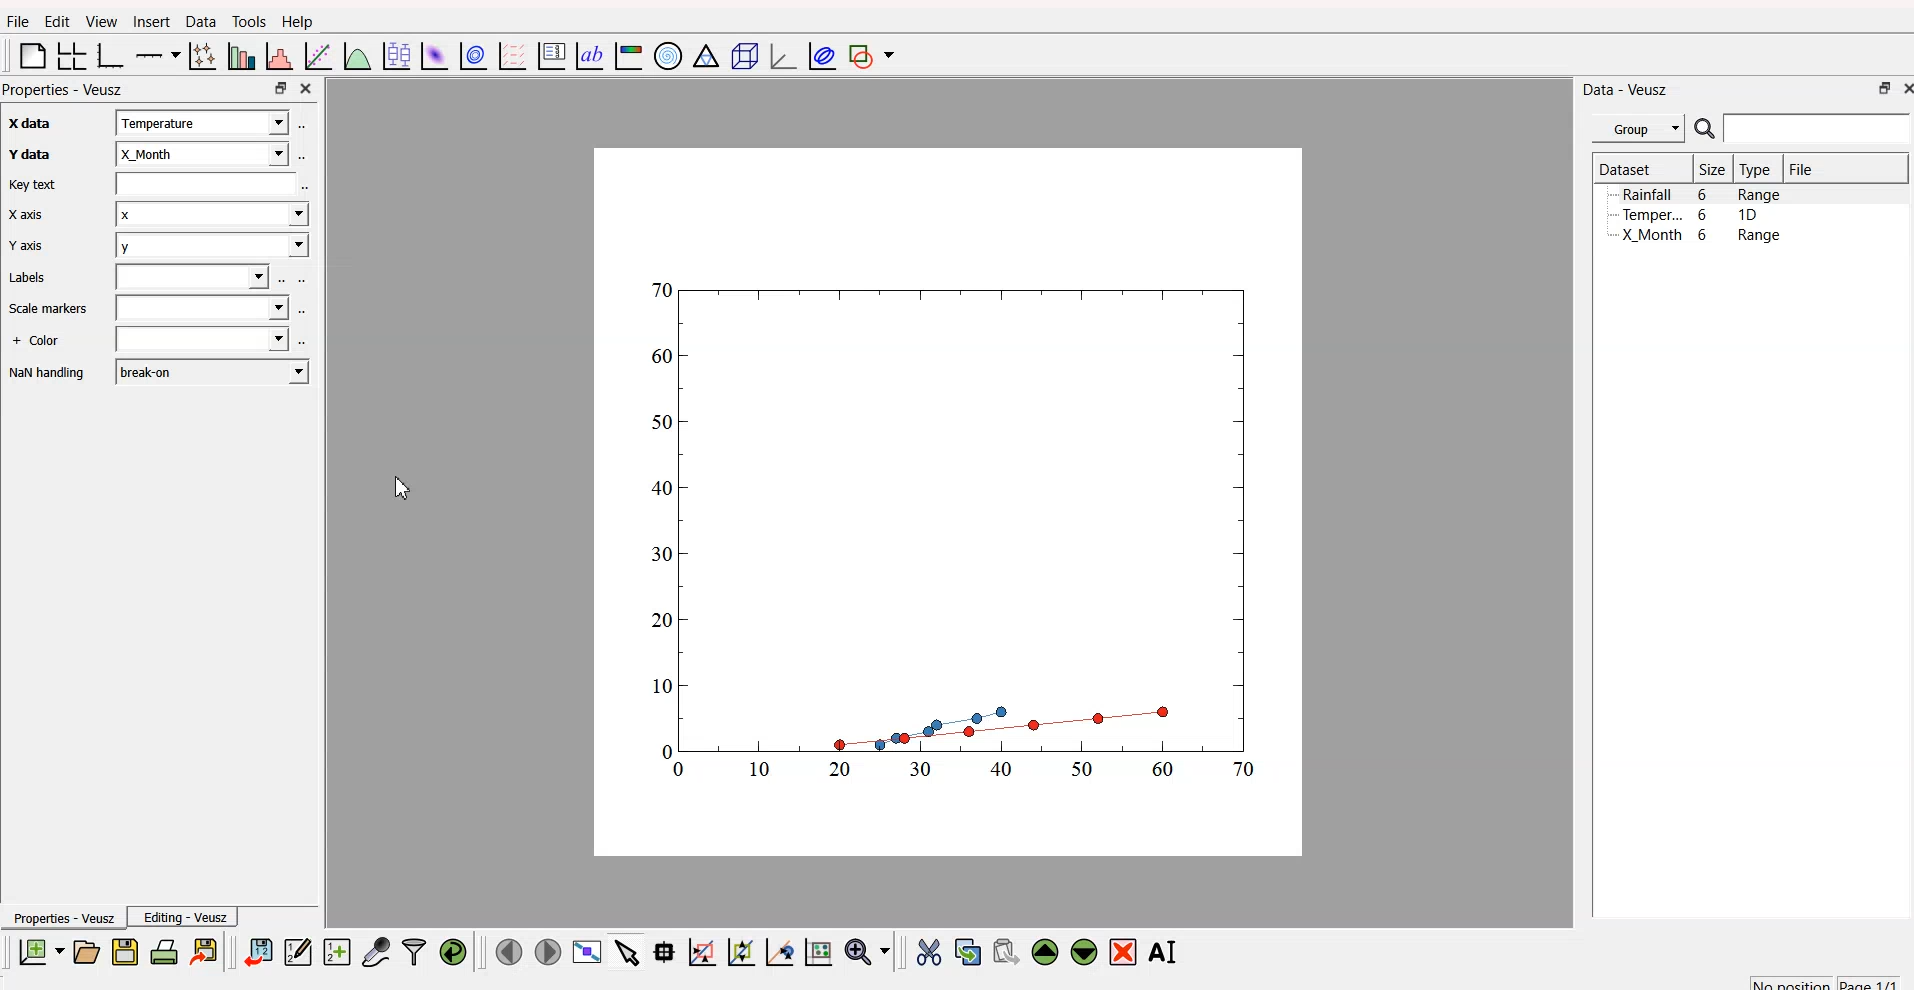 The height and width of the screenshot is (990, 1914). Describe the element at coordinates (510, 57) in the screenshot. I see `plot a vector field` at that location.